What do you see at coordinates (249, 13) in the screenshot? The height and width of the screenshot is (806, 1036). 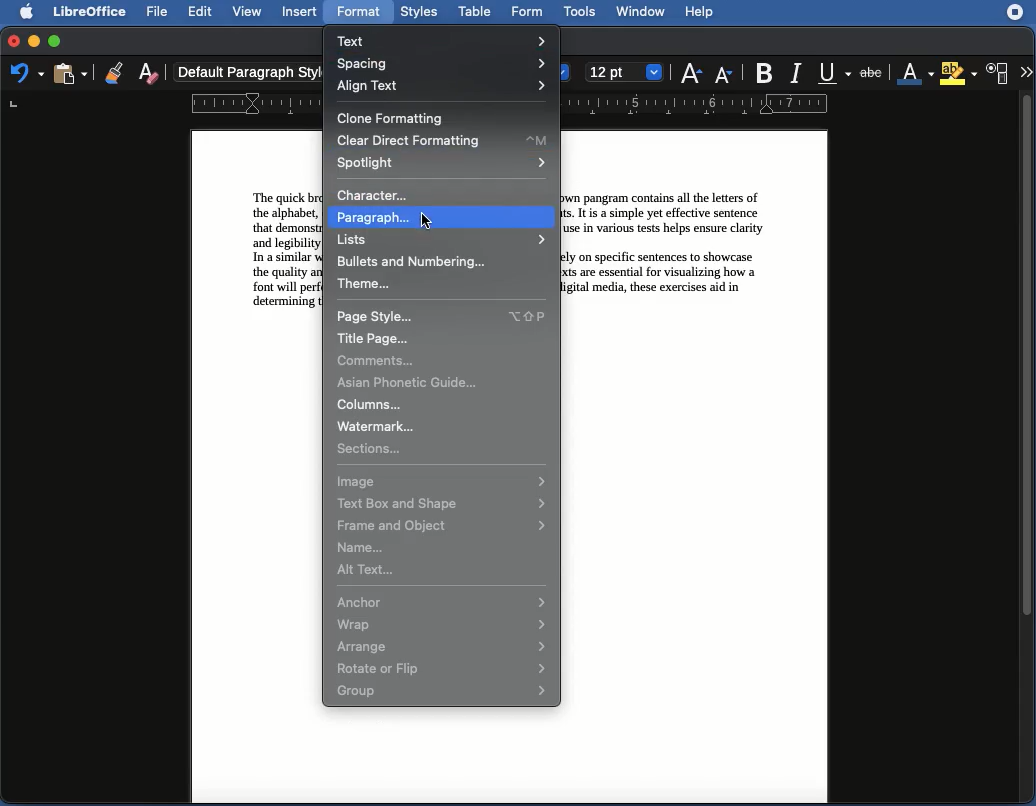 I see `View` at bounding box center [249, 13].